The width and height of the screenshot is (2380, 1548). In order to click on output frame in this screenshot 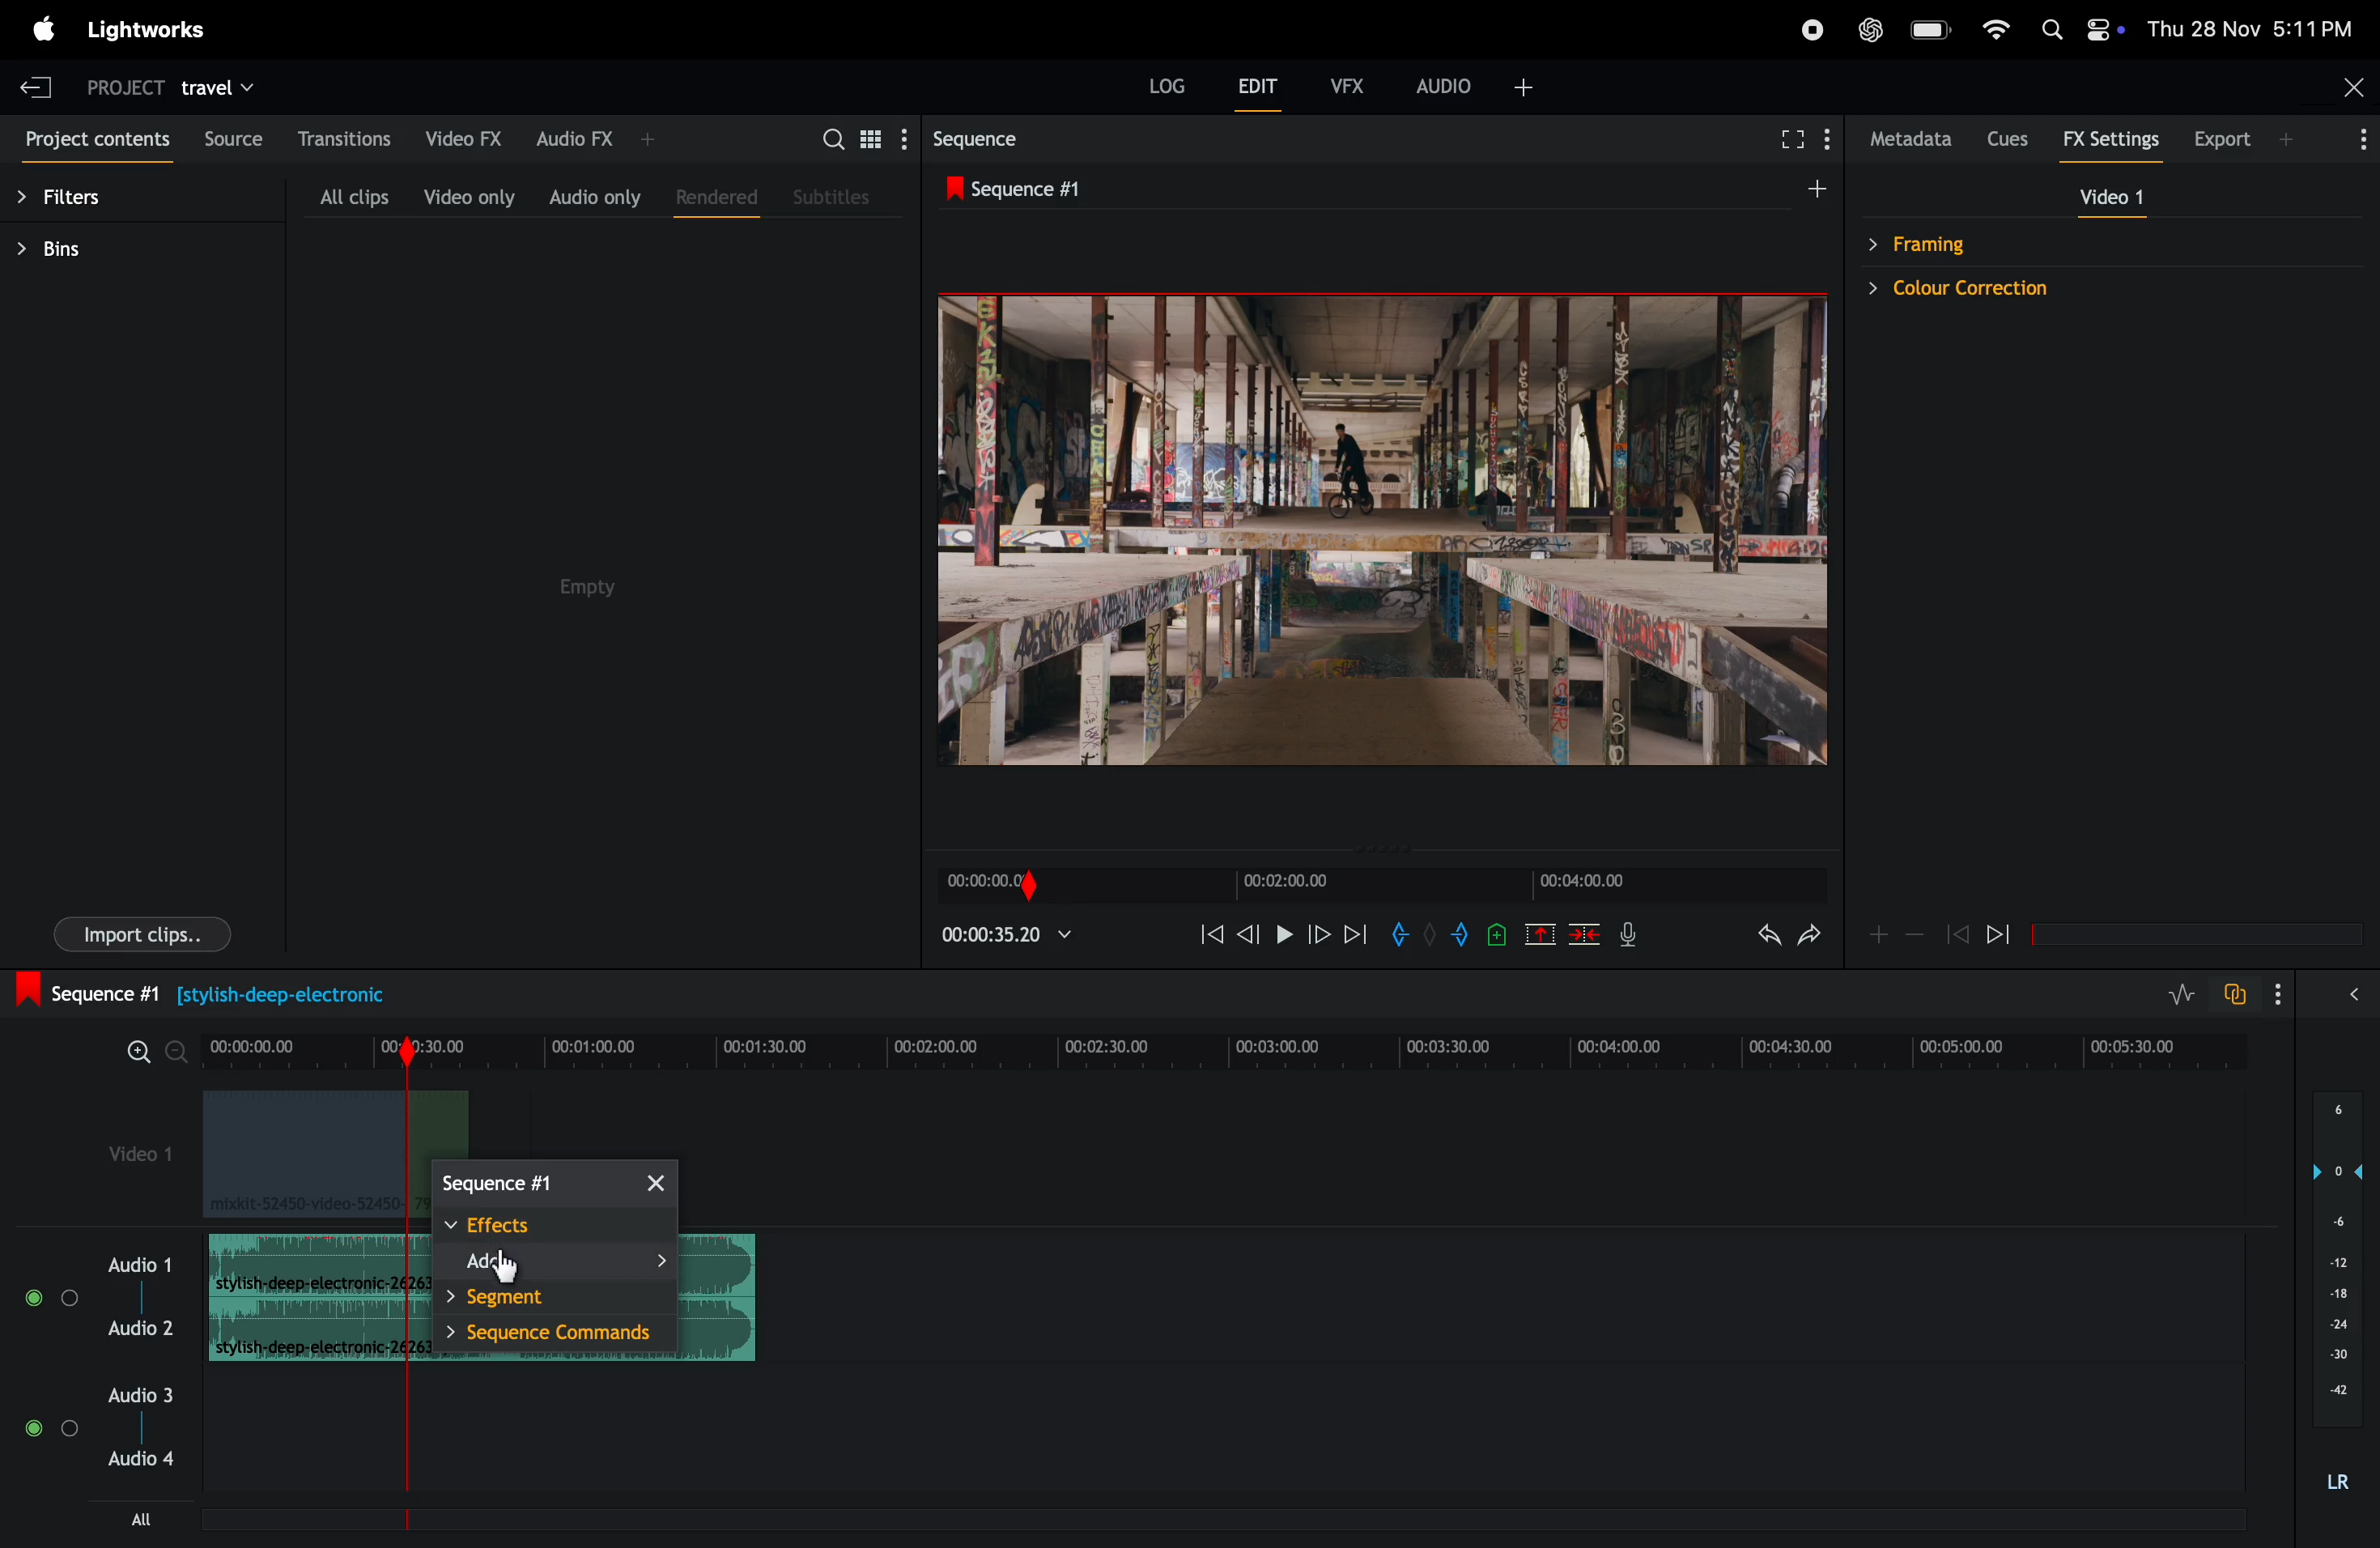, I will do `click(1379, 540)`.